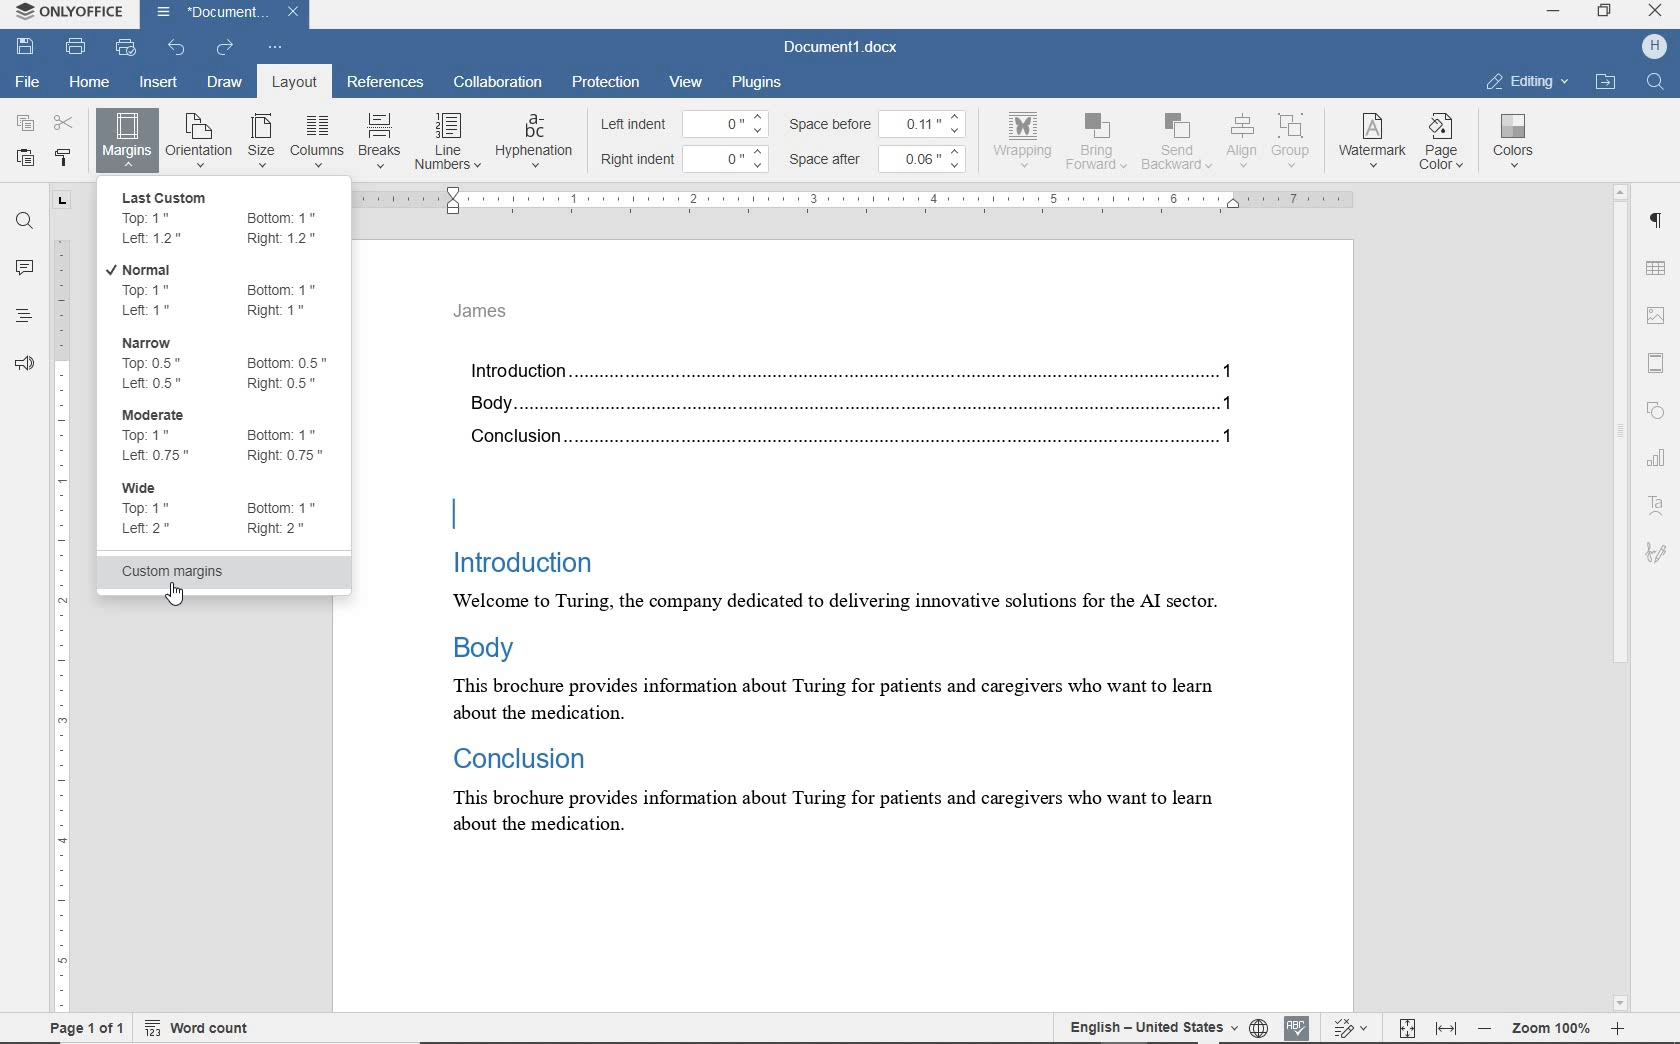 The width and height of the screenshot is (1680, 1044). I want to click on comments, so click(24, 268).